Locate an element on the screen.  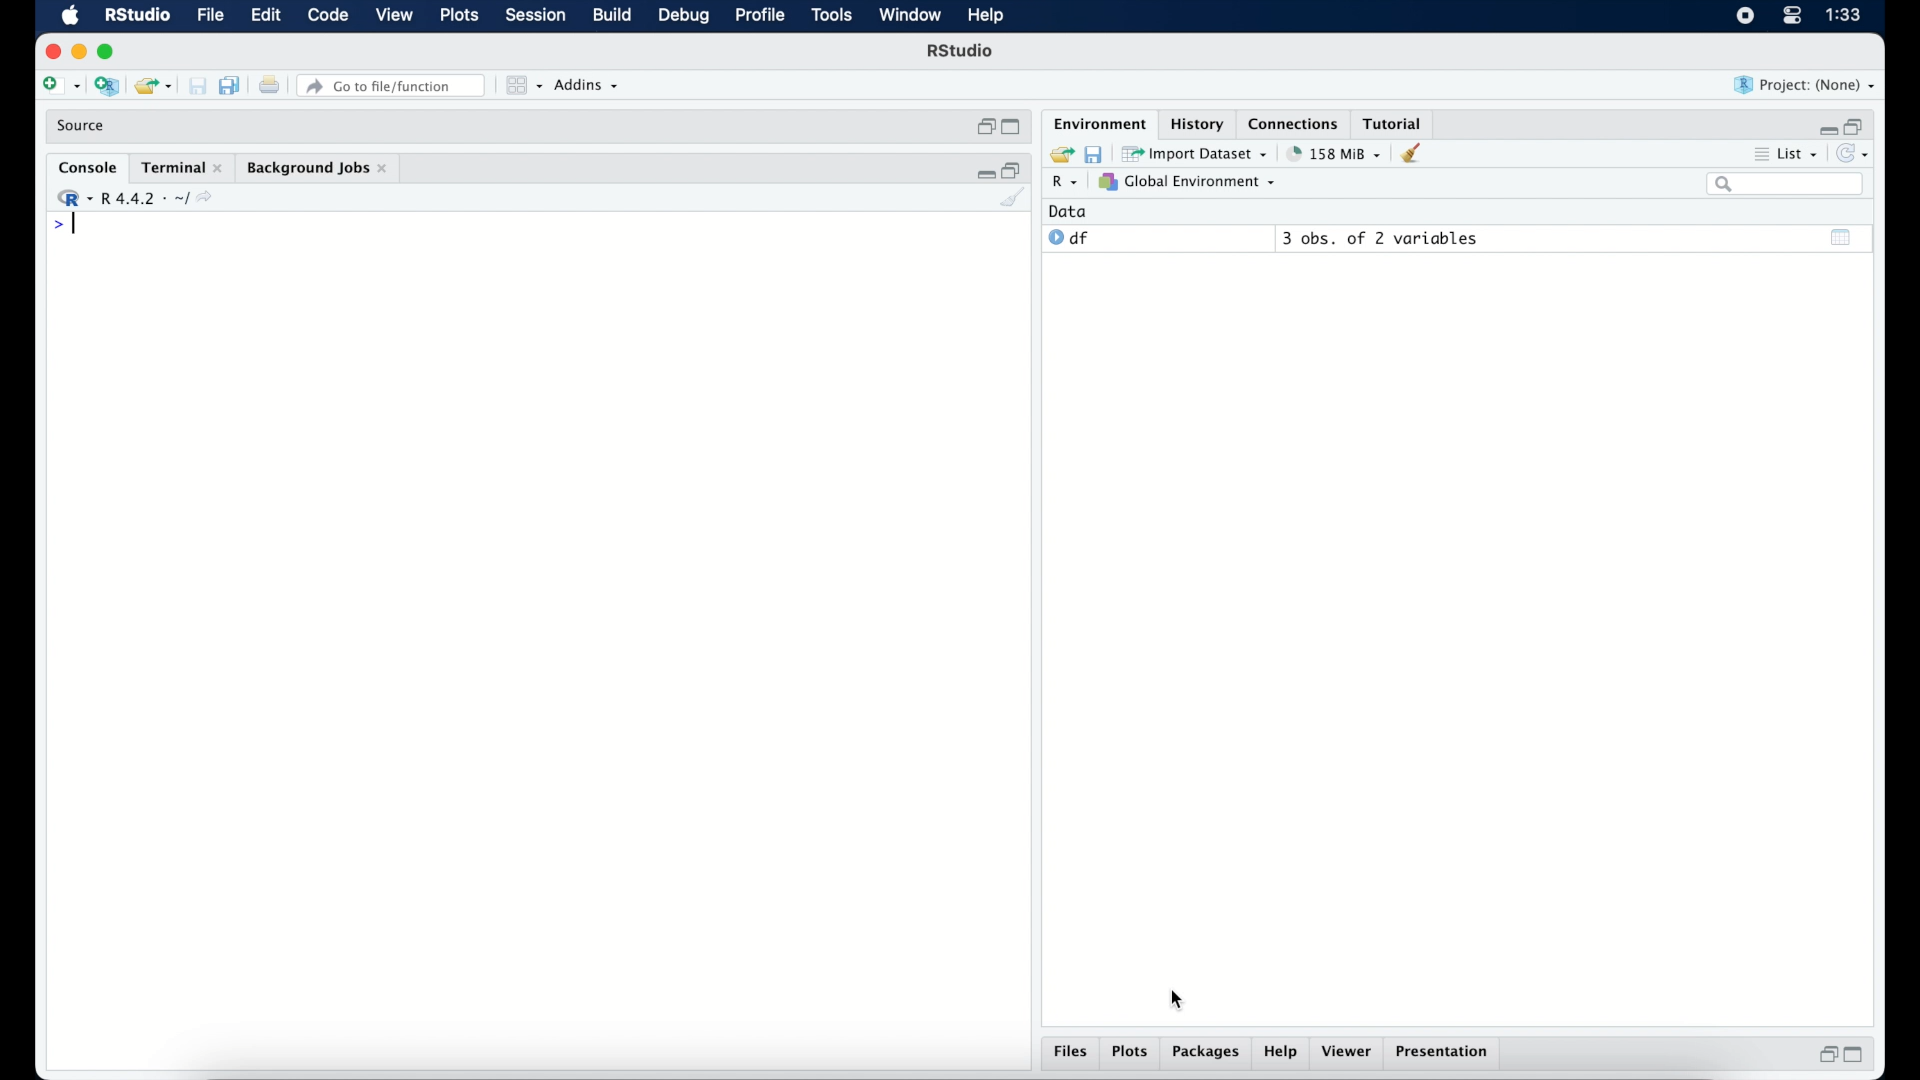
search bar is located at coordinates (1787, 185).